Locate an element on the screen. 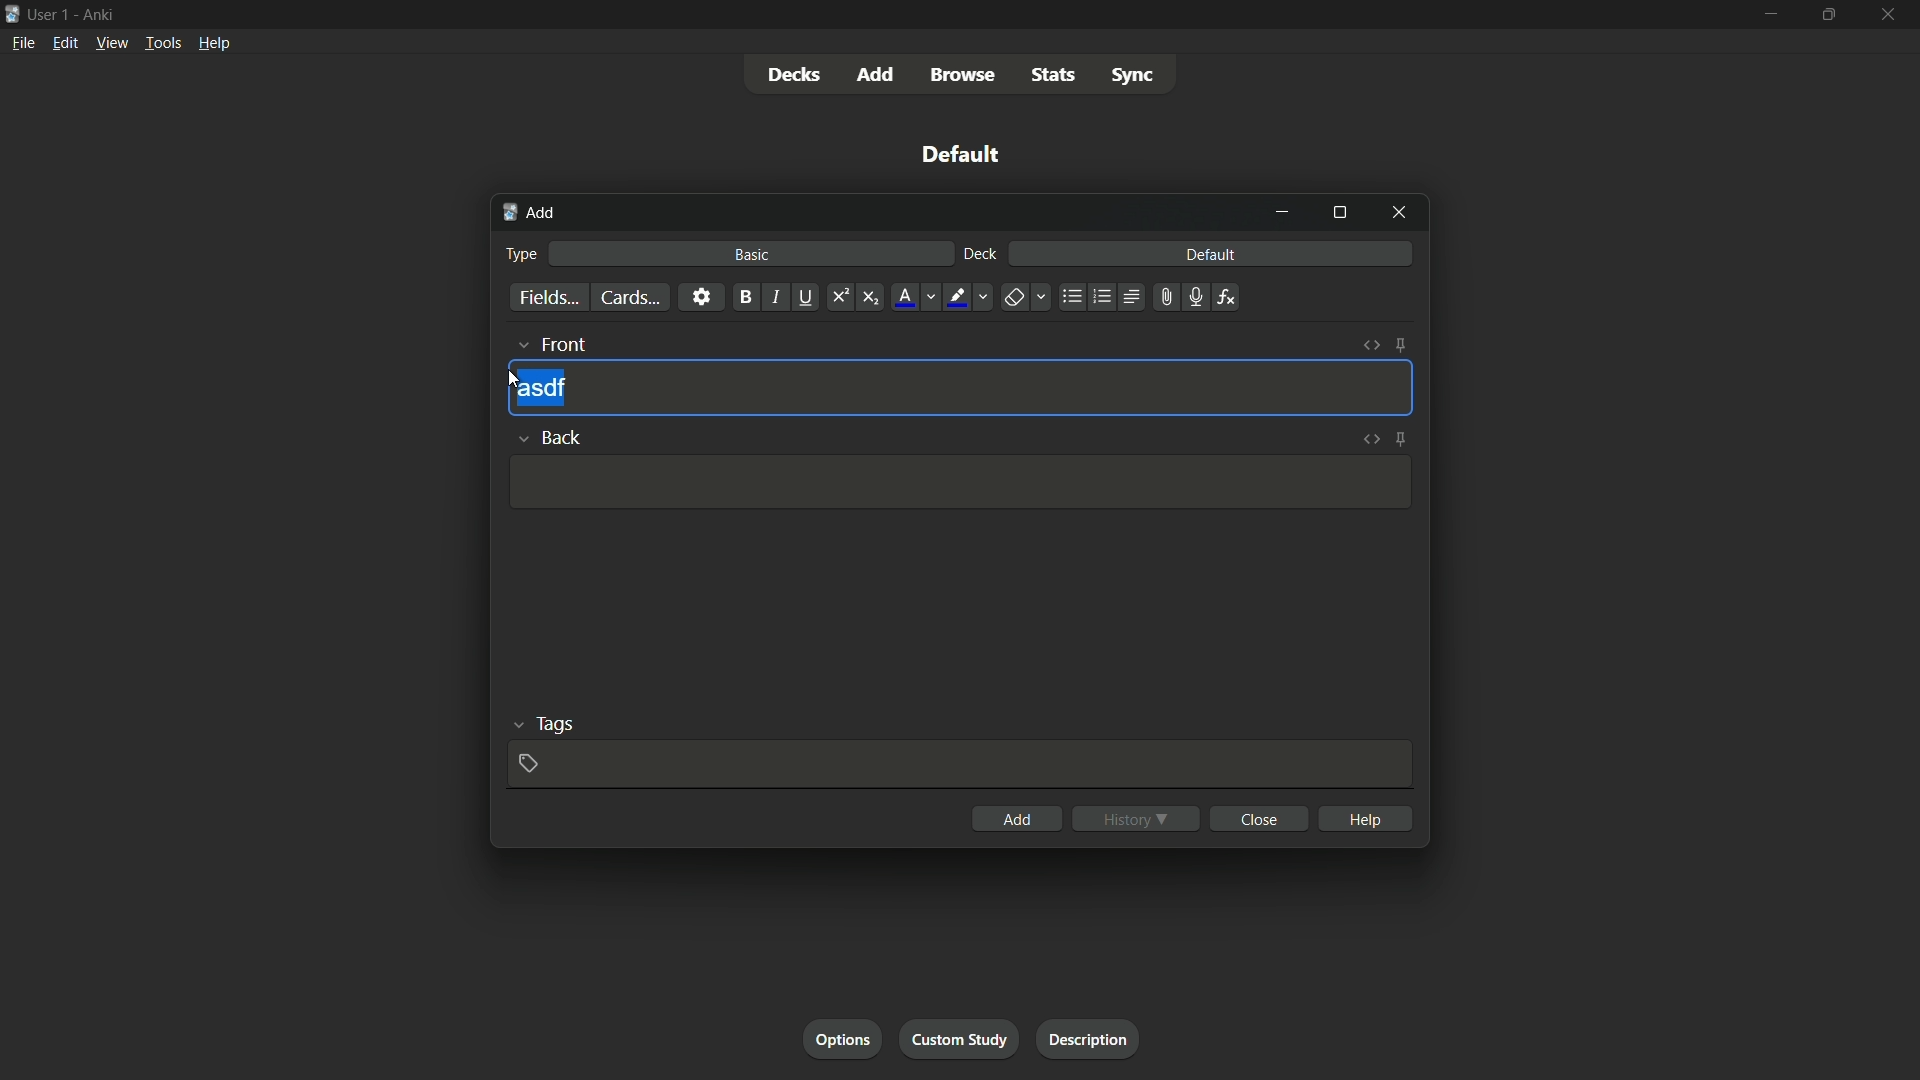  options is located at coordinates (842, 1038).